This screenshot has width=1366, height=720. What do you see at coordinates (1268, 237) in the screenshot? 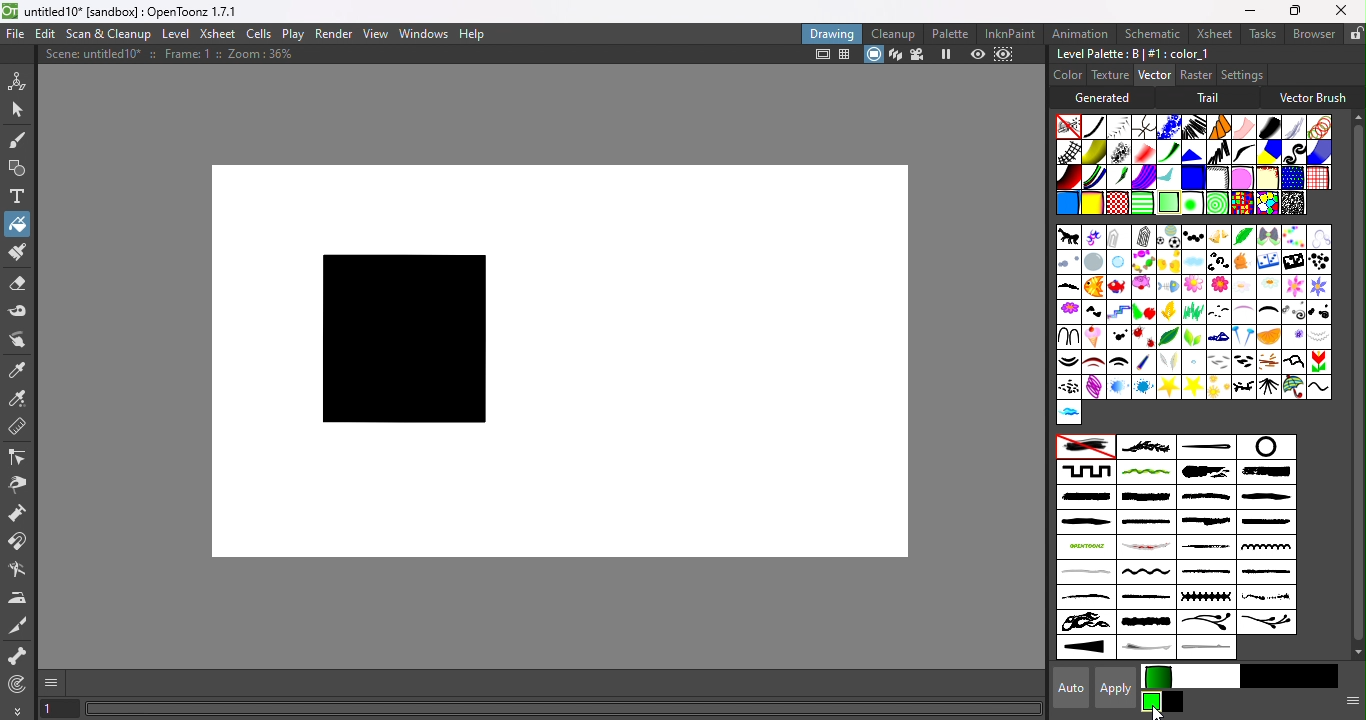
I see `Bow` at bounding box center [1268, 237].